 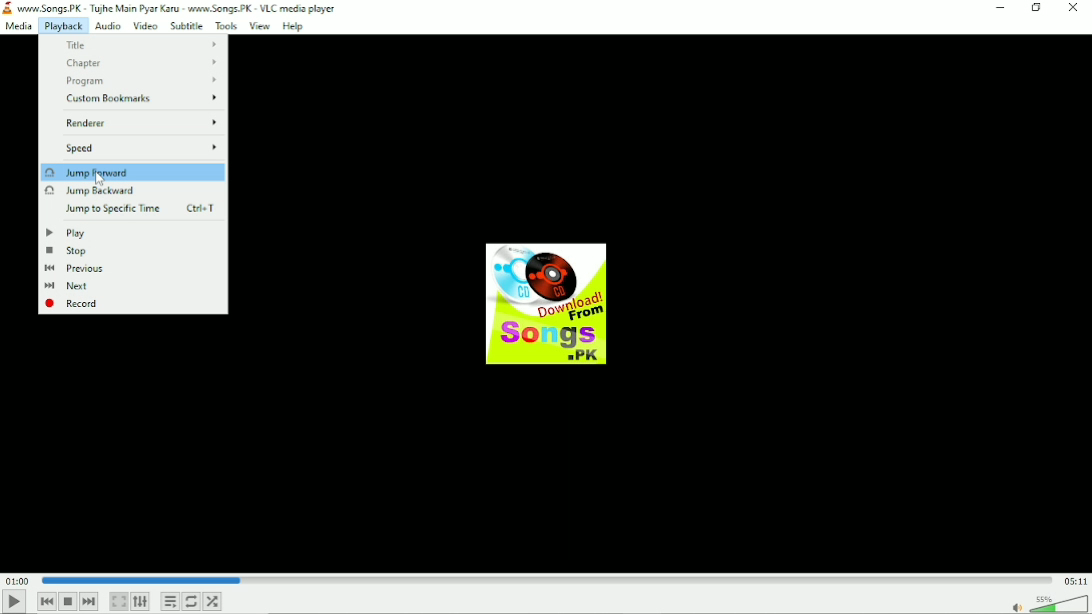 I want to click on Audio track, so click(x=545, y=304).